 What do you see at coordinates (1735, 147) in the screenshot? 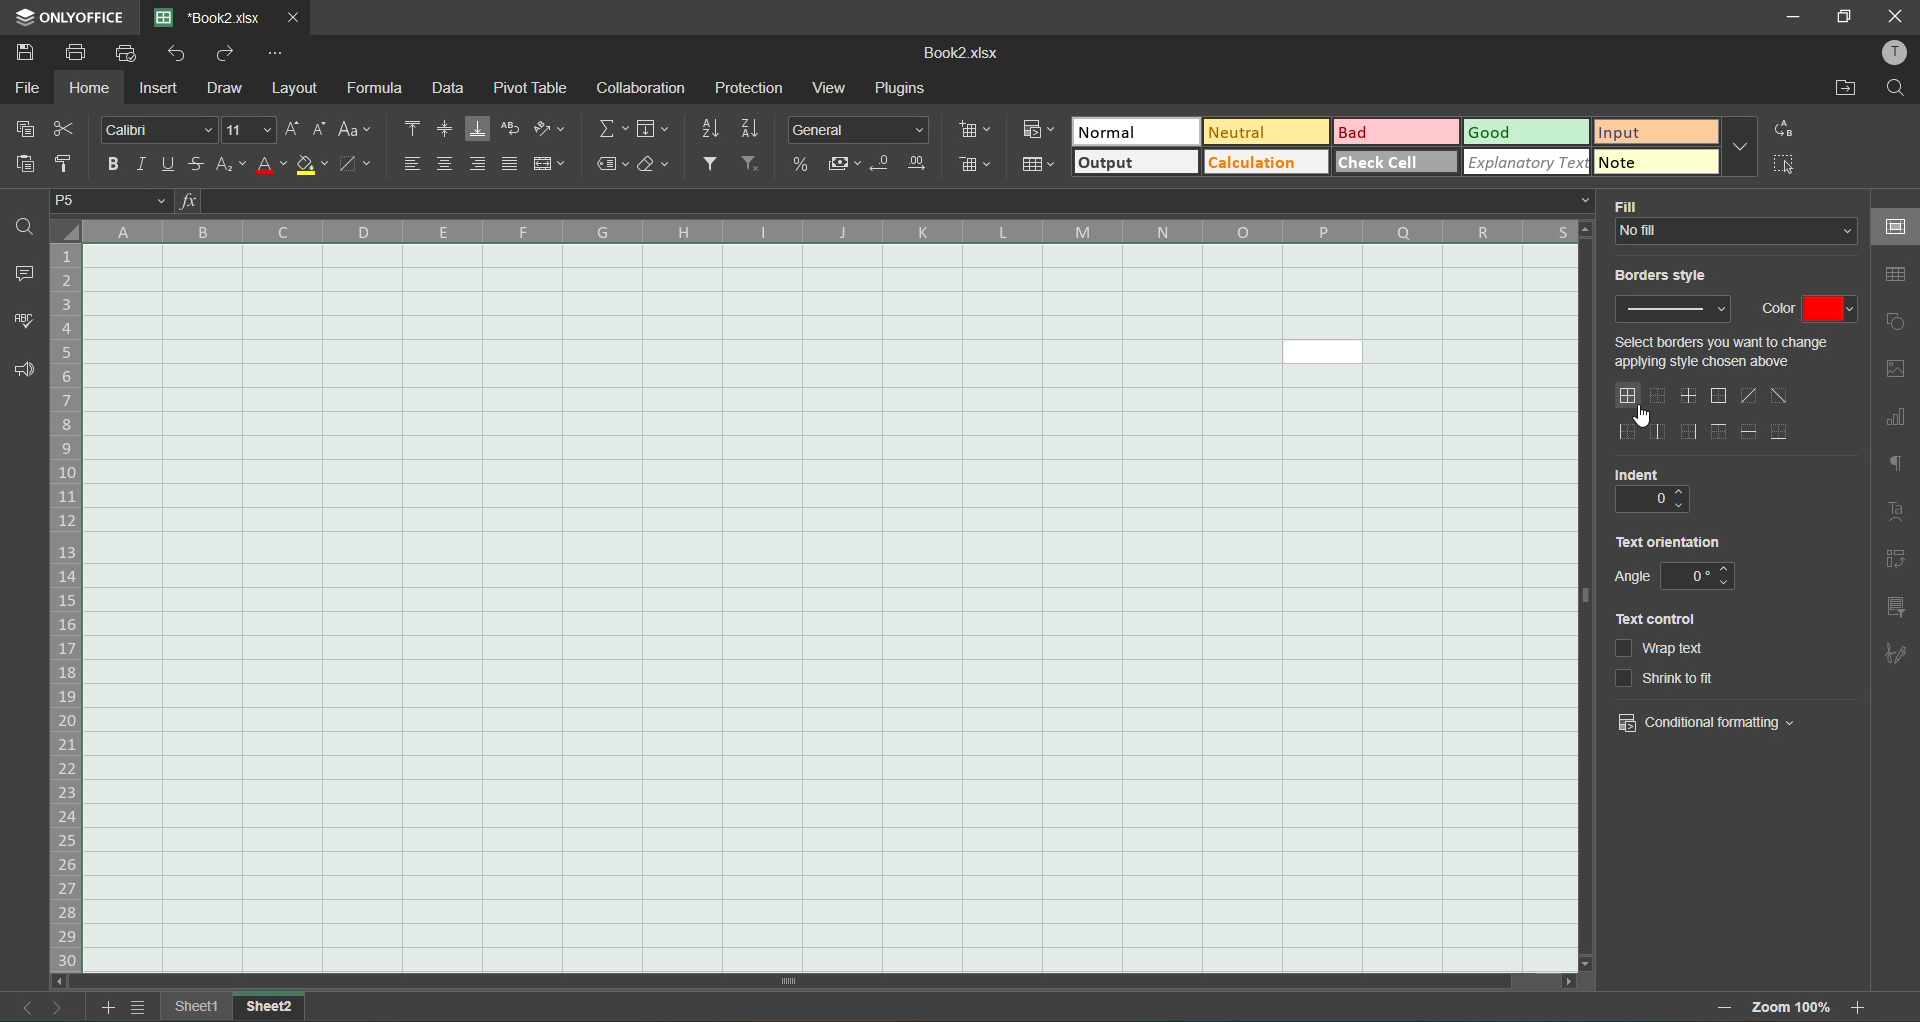
I see `more options` at bounding box center [1735, 147].